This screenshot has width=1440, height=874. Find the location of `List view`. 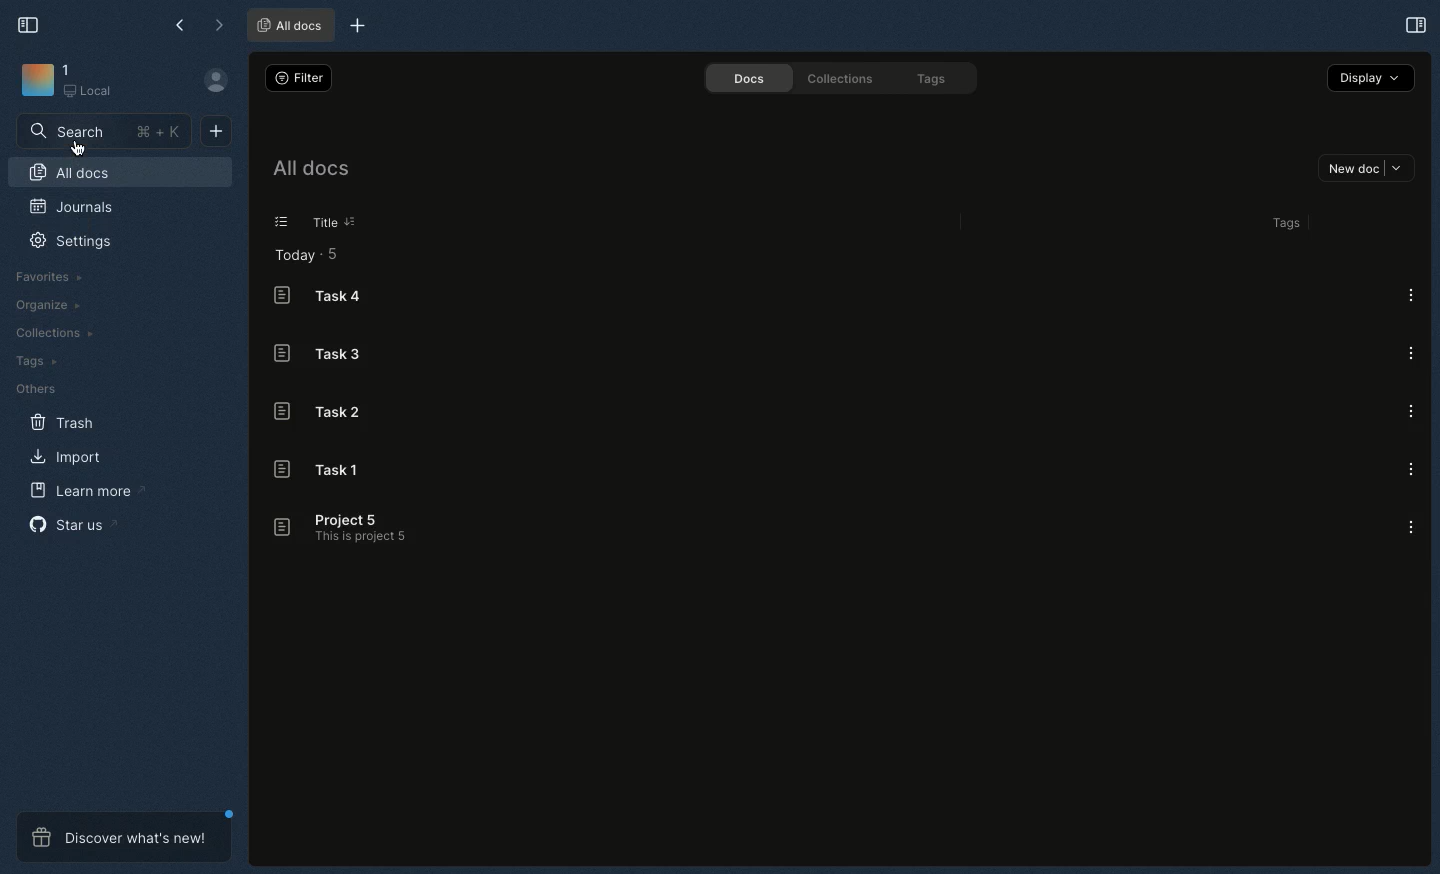

List view is located at coordinates (282, 222).